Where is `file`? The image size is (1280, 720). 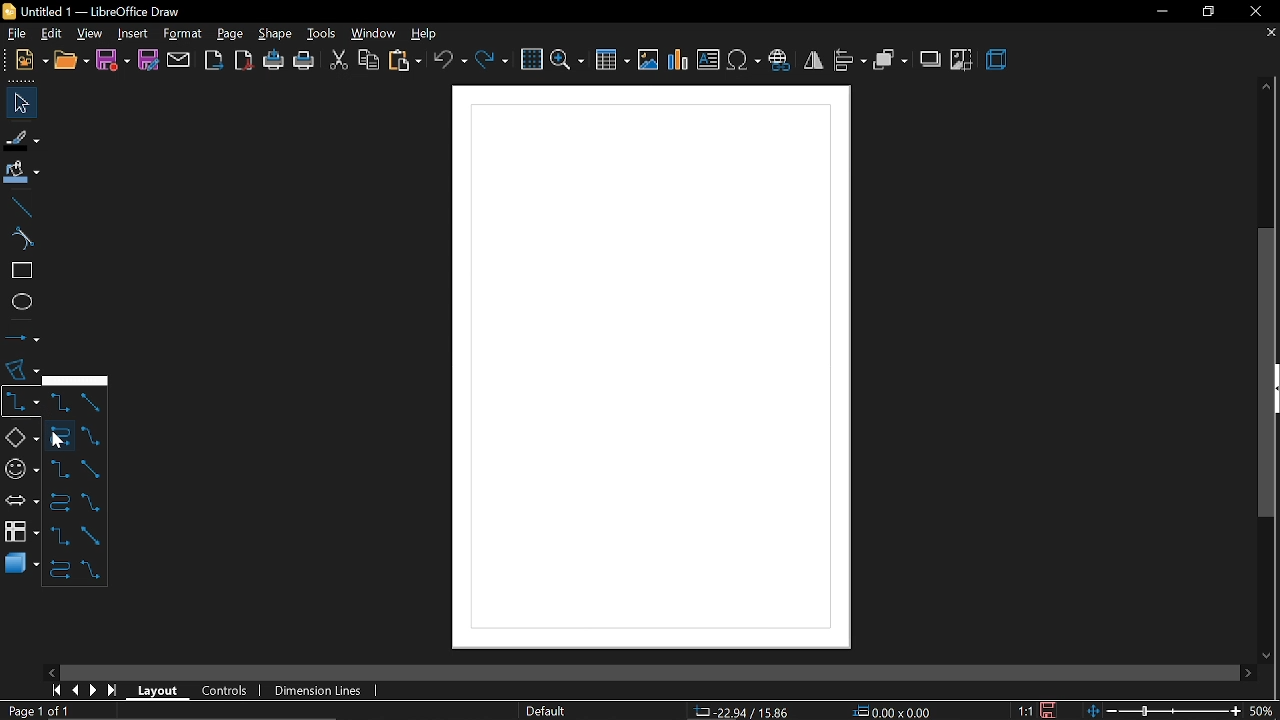
file is located at coordinates (13, 33).